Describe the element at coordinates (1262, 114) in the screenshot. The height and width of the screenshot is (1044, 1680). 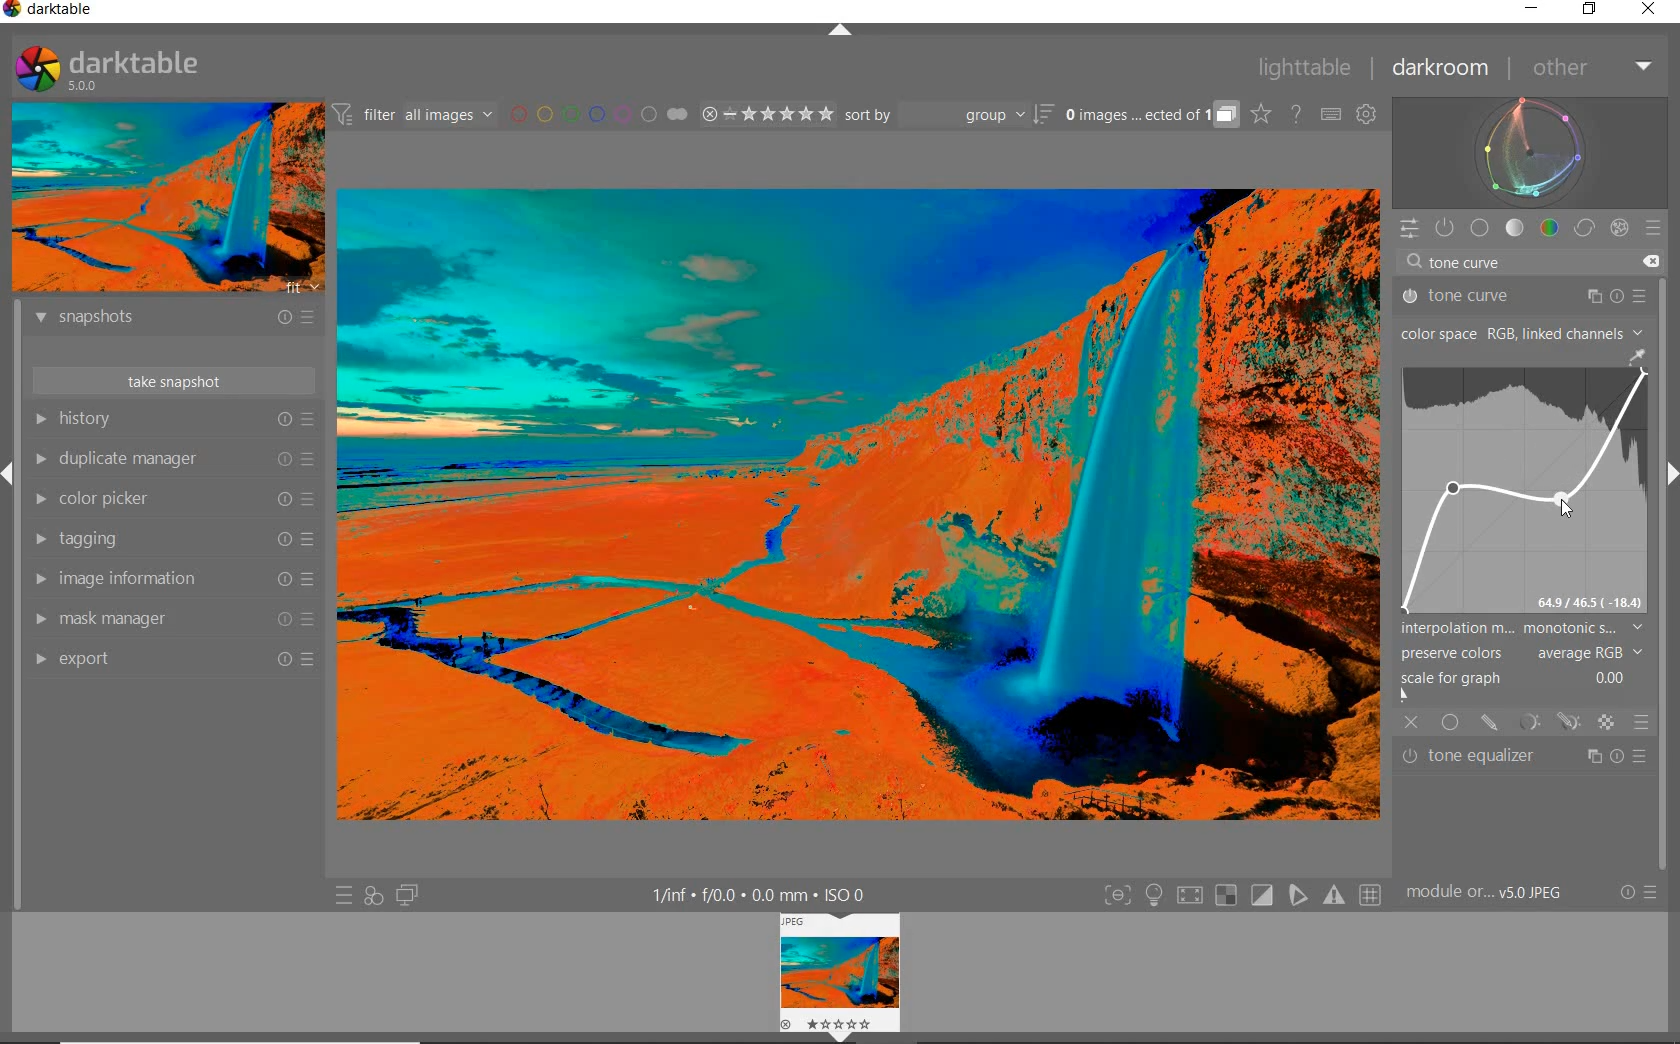
I see `CLICK TO CHANGE THE OVERLAYS SHOWN ON THUMBNAILS` at that location.